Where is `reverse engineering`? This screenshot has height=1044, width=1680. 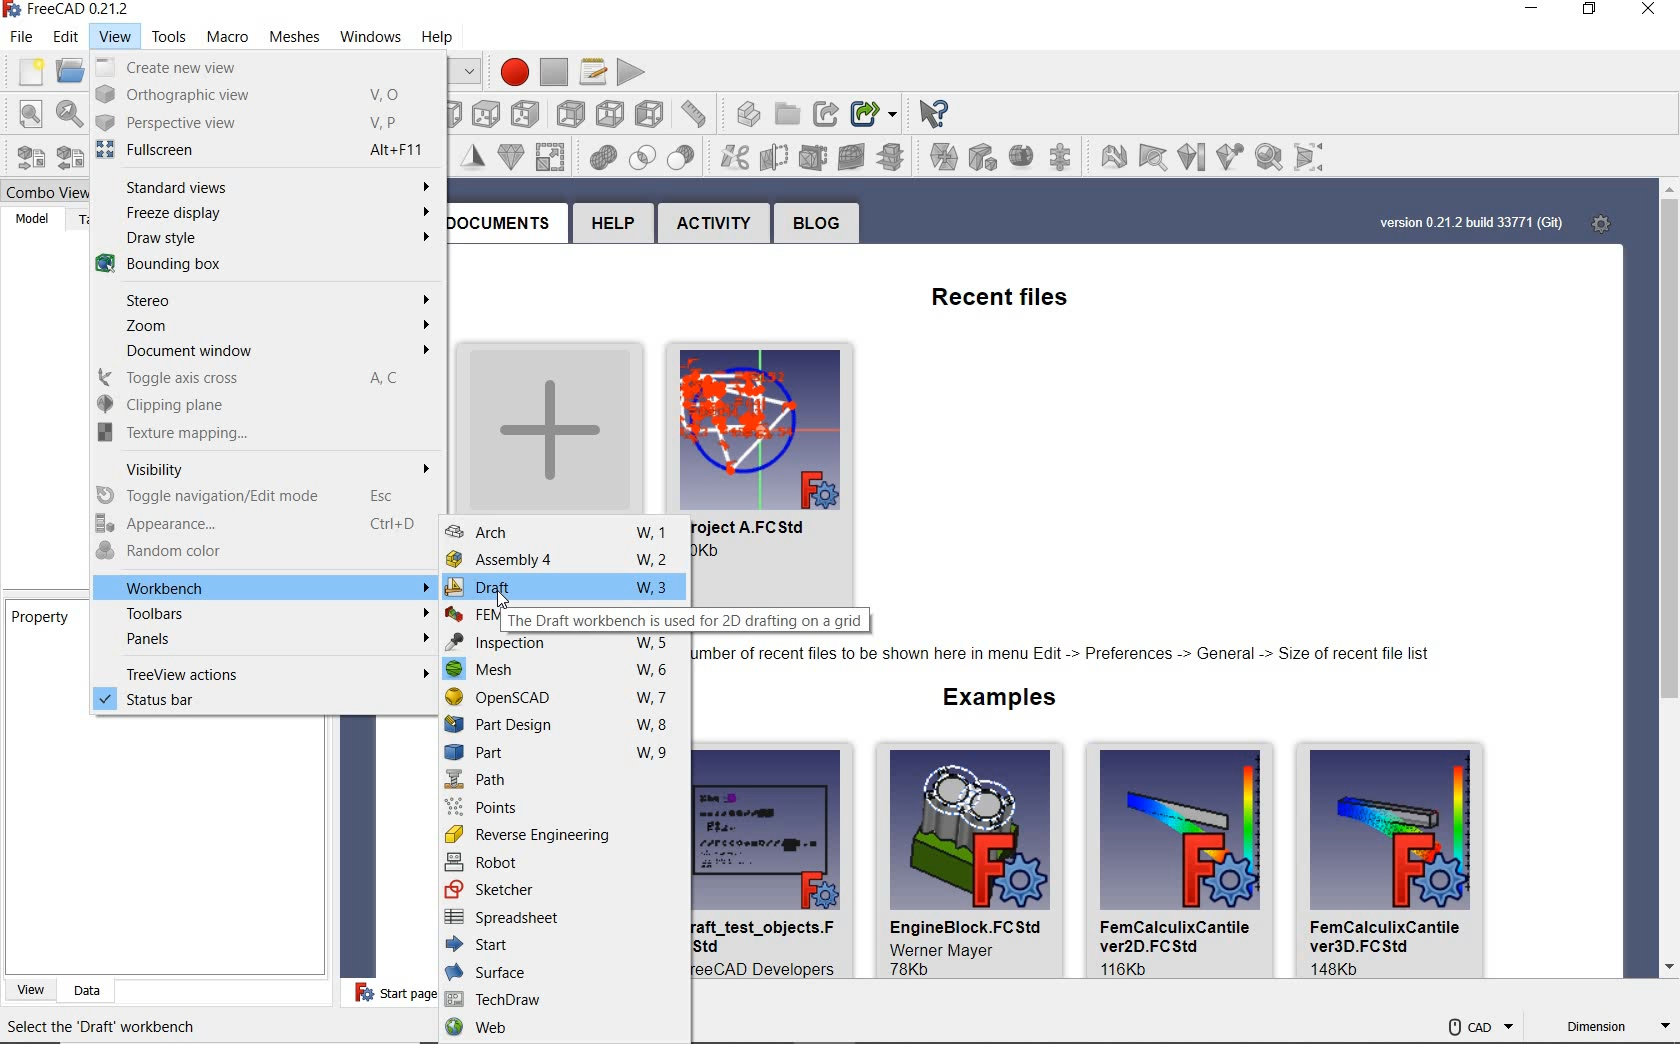
reverse engineering is located at coordinates (565, 834).